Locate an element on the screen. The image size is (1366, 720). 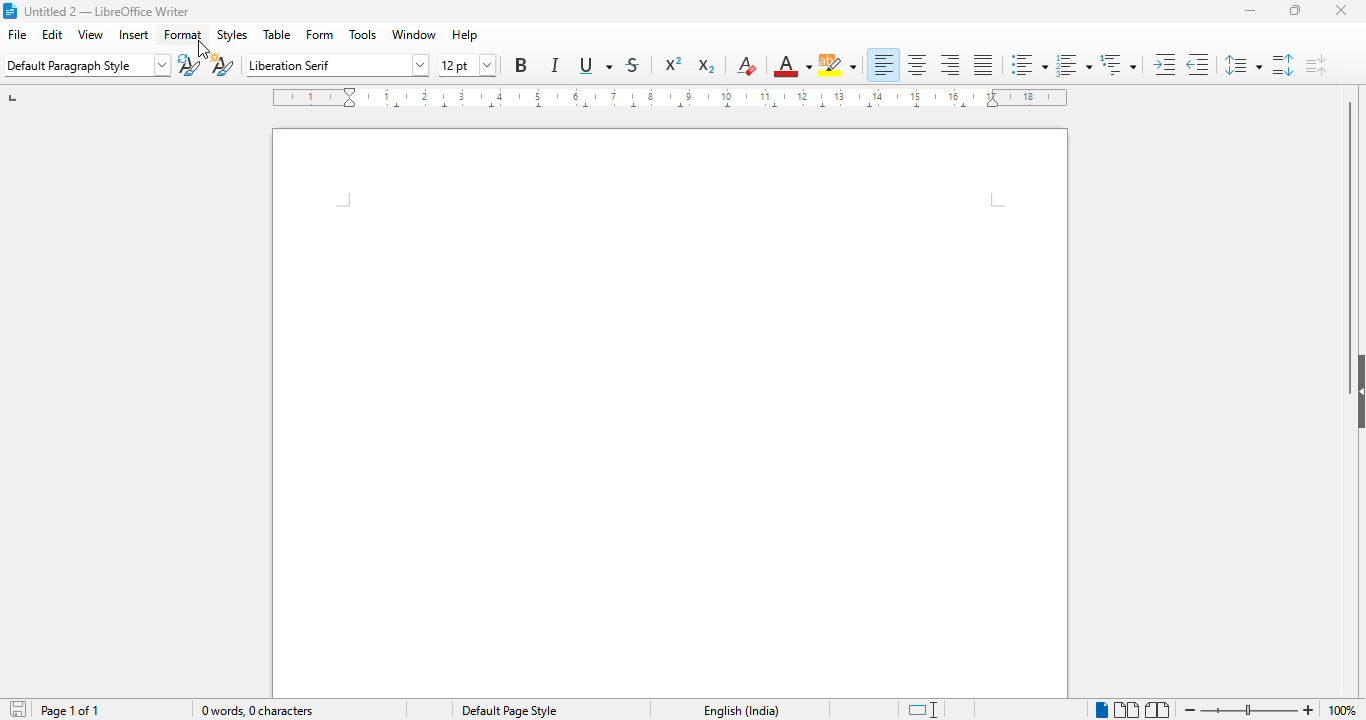
vertical scroll bar is located at coordinates (1349, 222).